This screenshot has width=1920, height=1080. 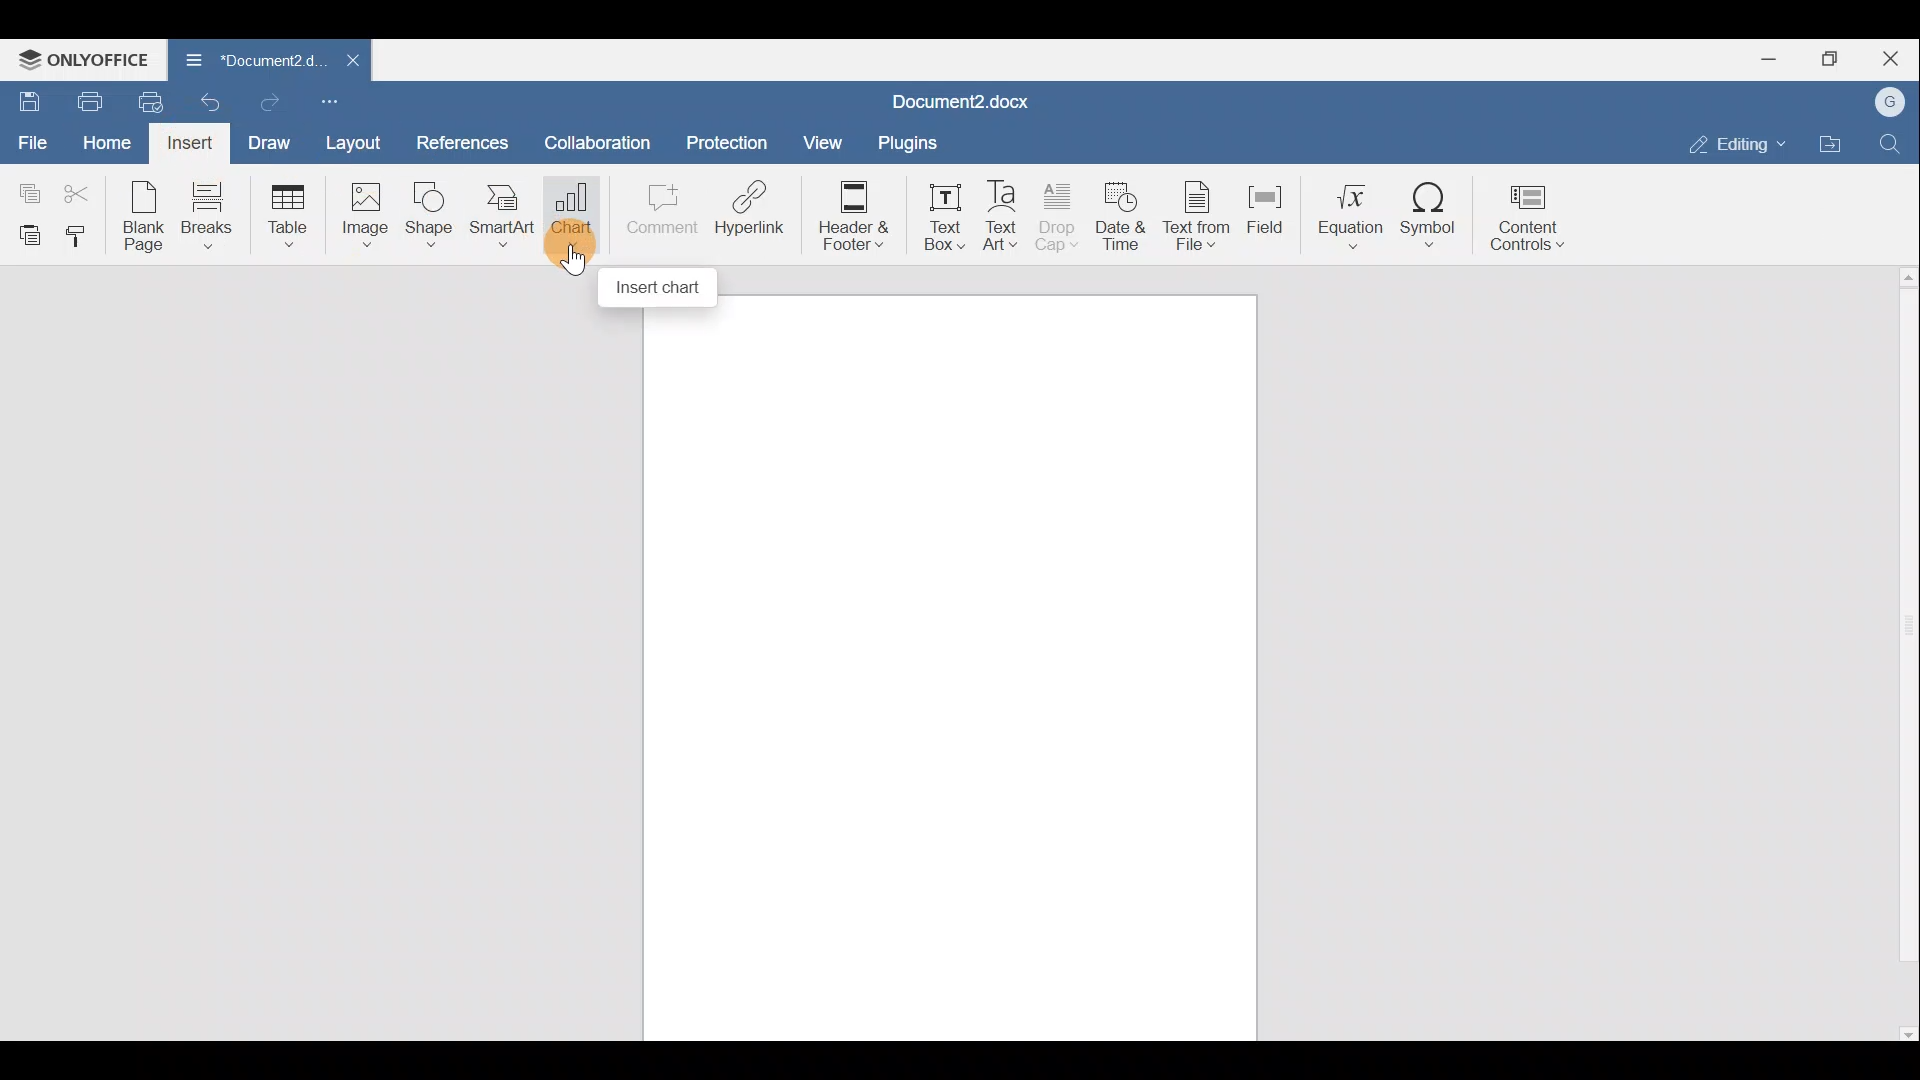 What do you see at coordinates (288, 212) in the screenshot?
I see `Table` at bounding box center [288, 212].